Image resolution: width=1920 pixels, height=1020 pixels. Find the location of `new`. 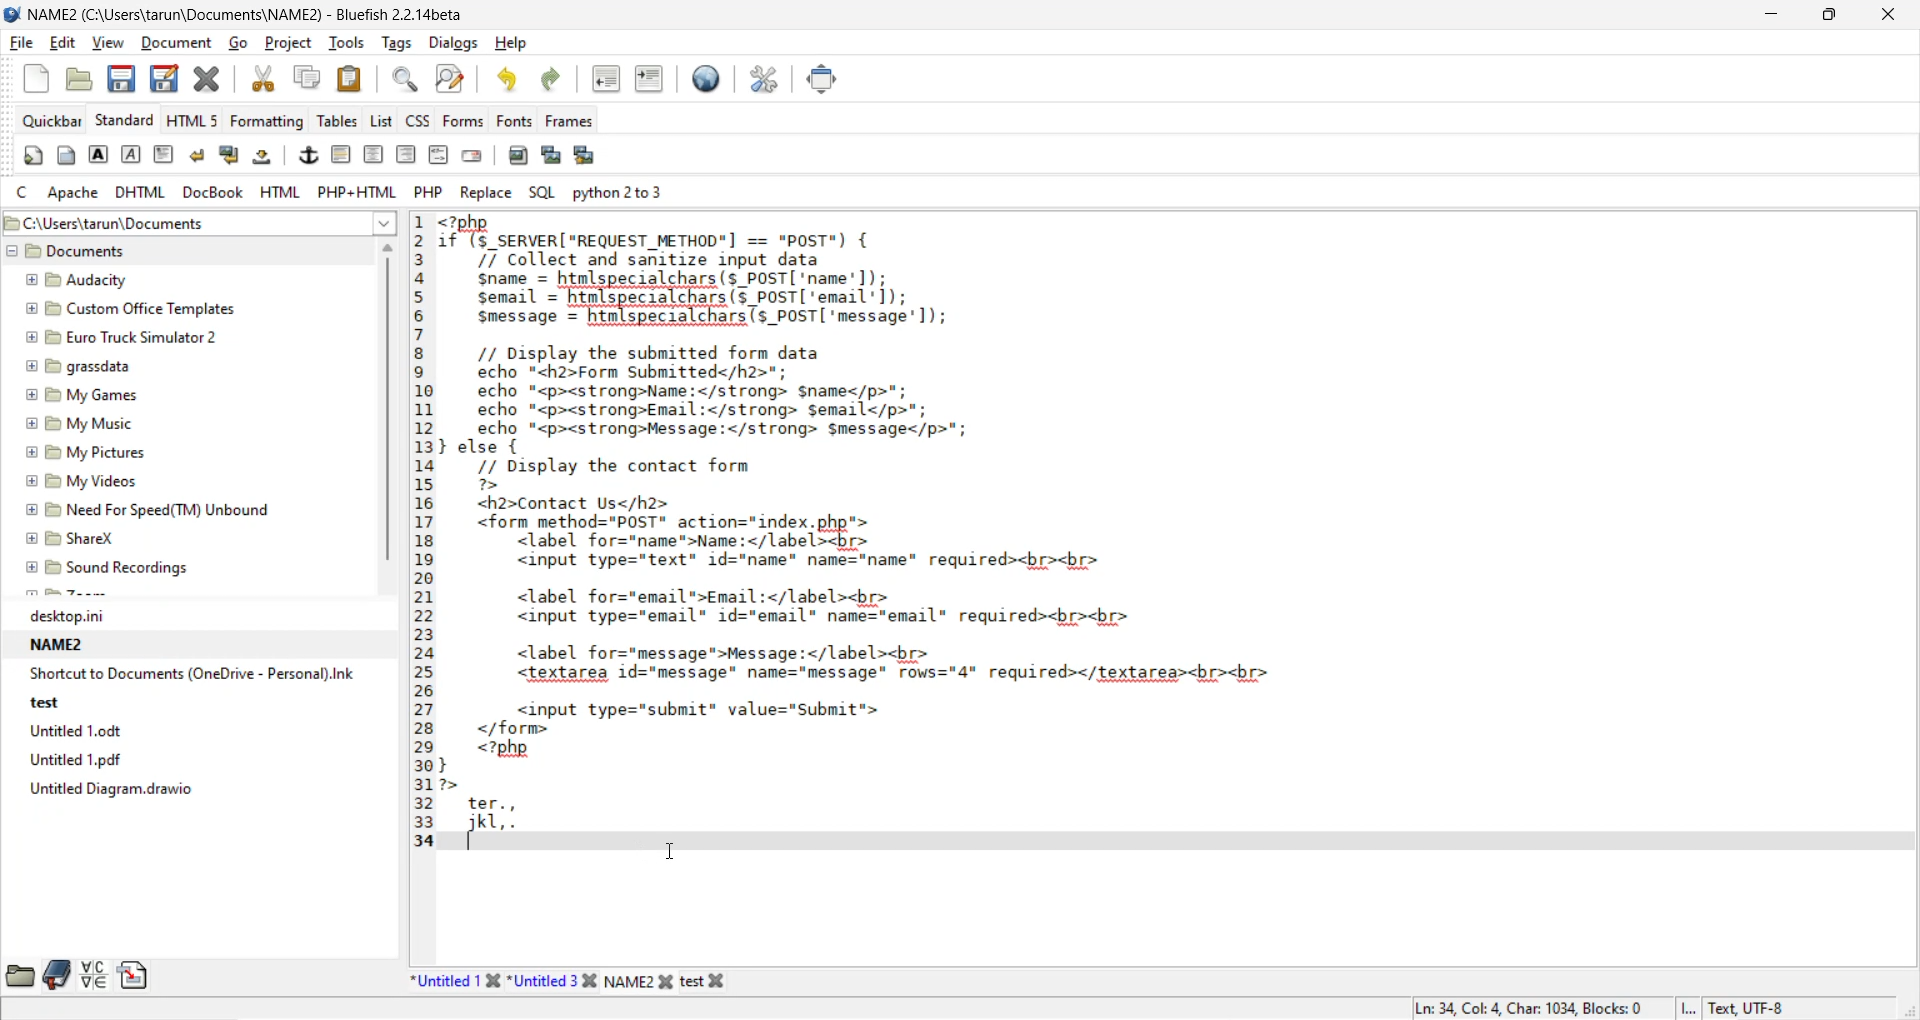

new is located at coordinates (39, 77).